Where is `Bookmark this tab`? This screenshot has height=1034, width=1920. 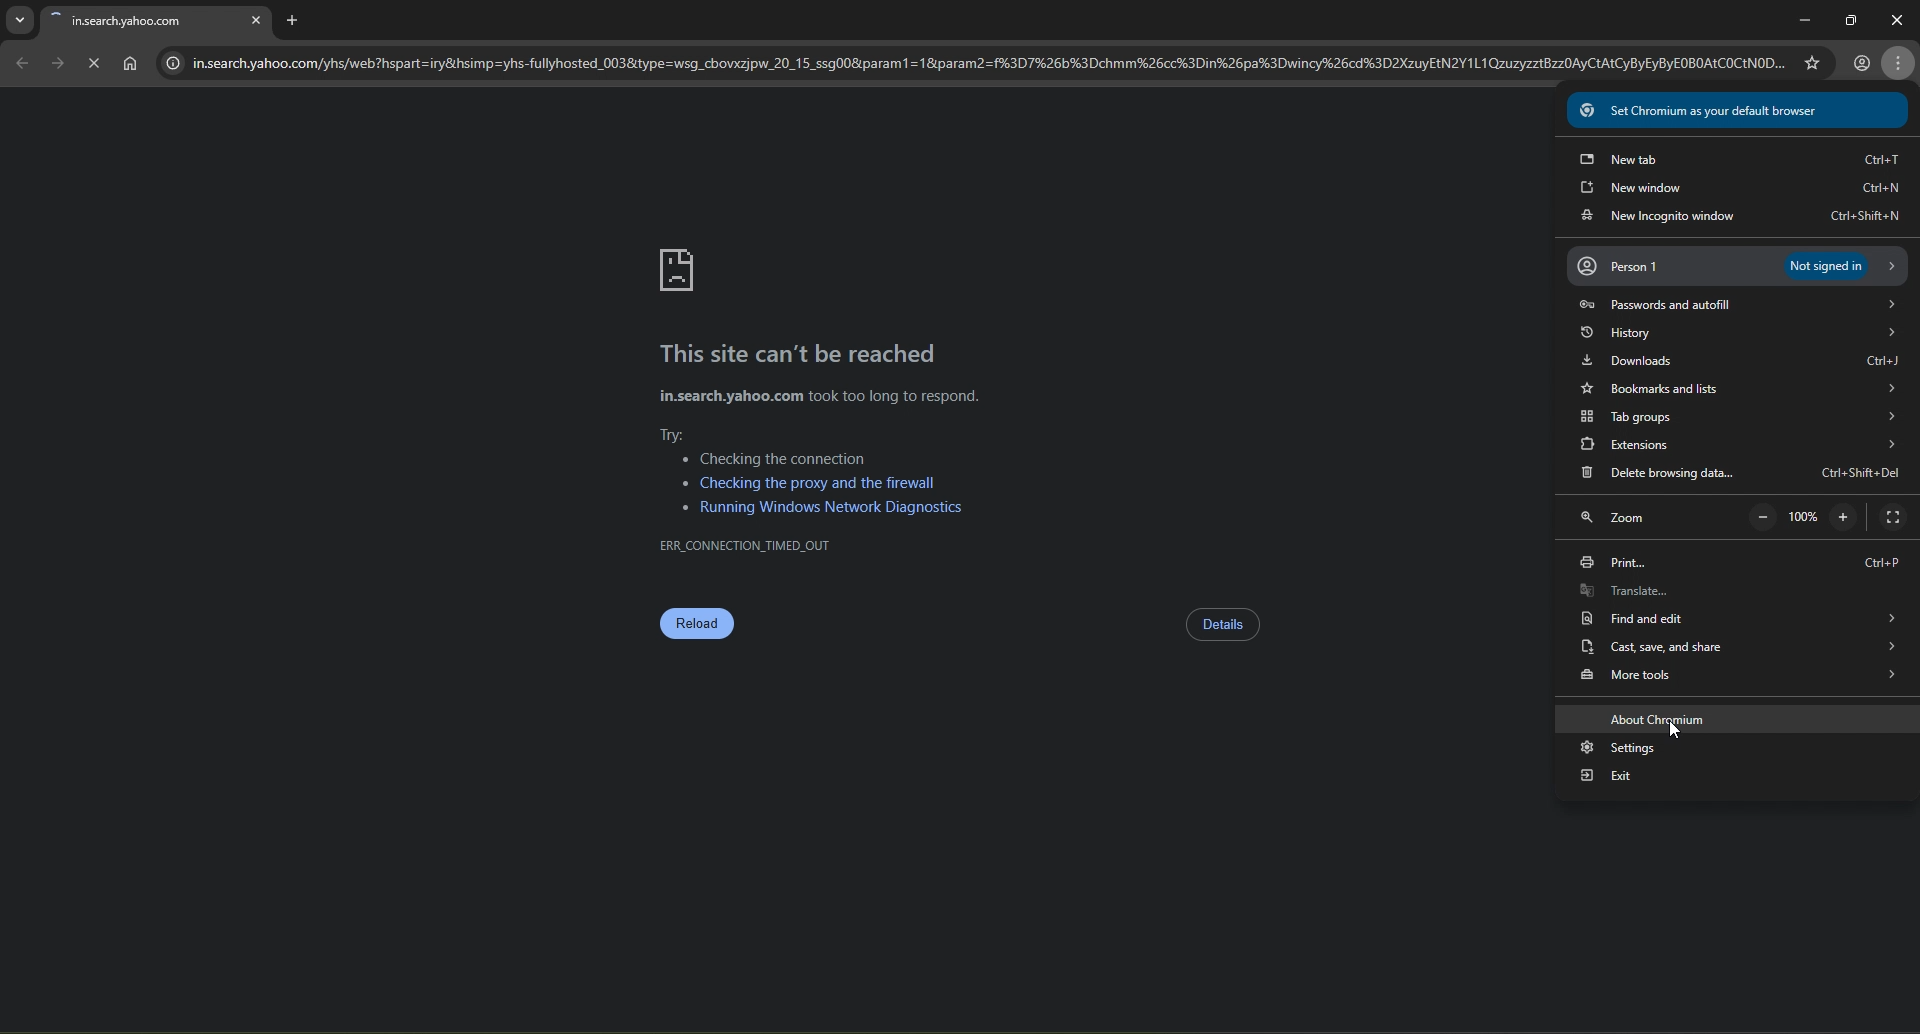
Bookmark this tab is located at coordinates (1811, 61).